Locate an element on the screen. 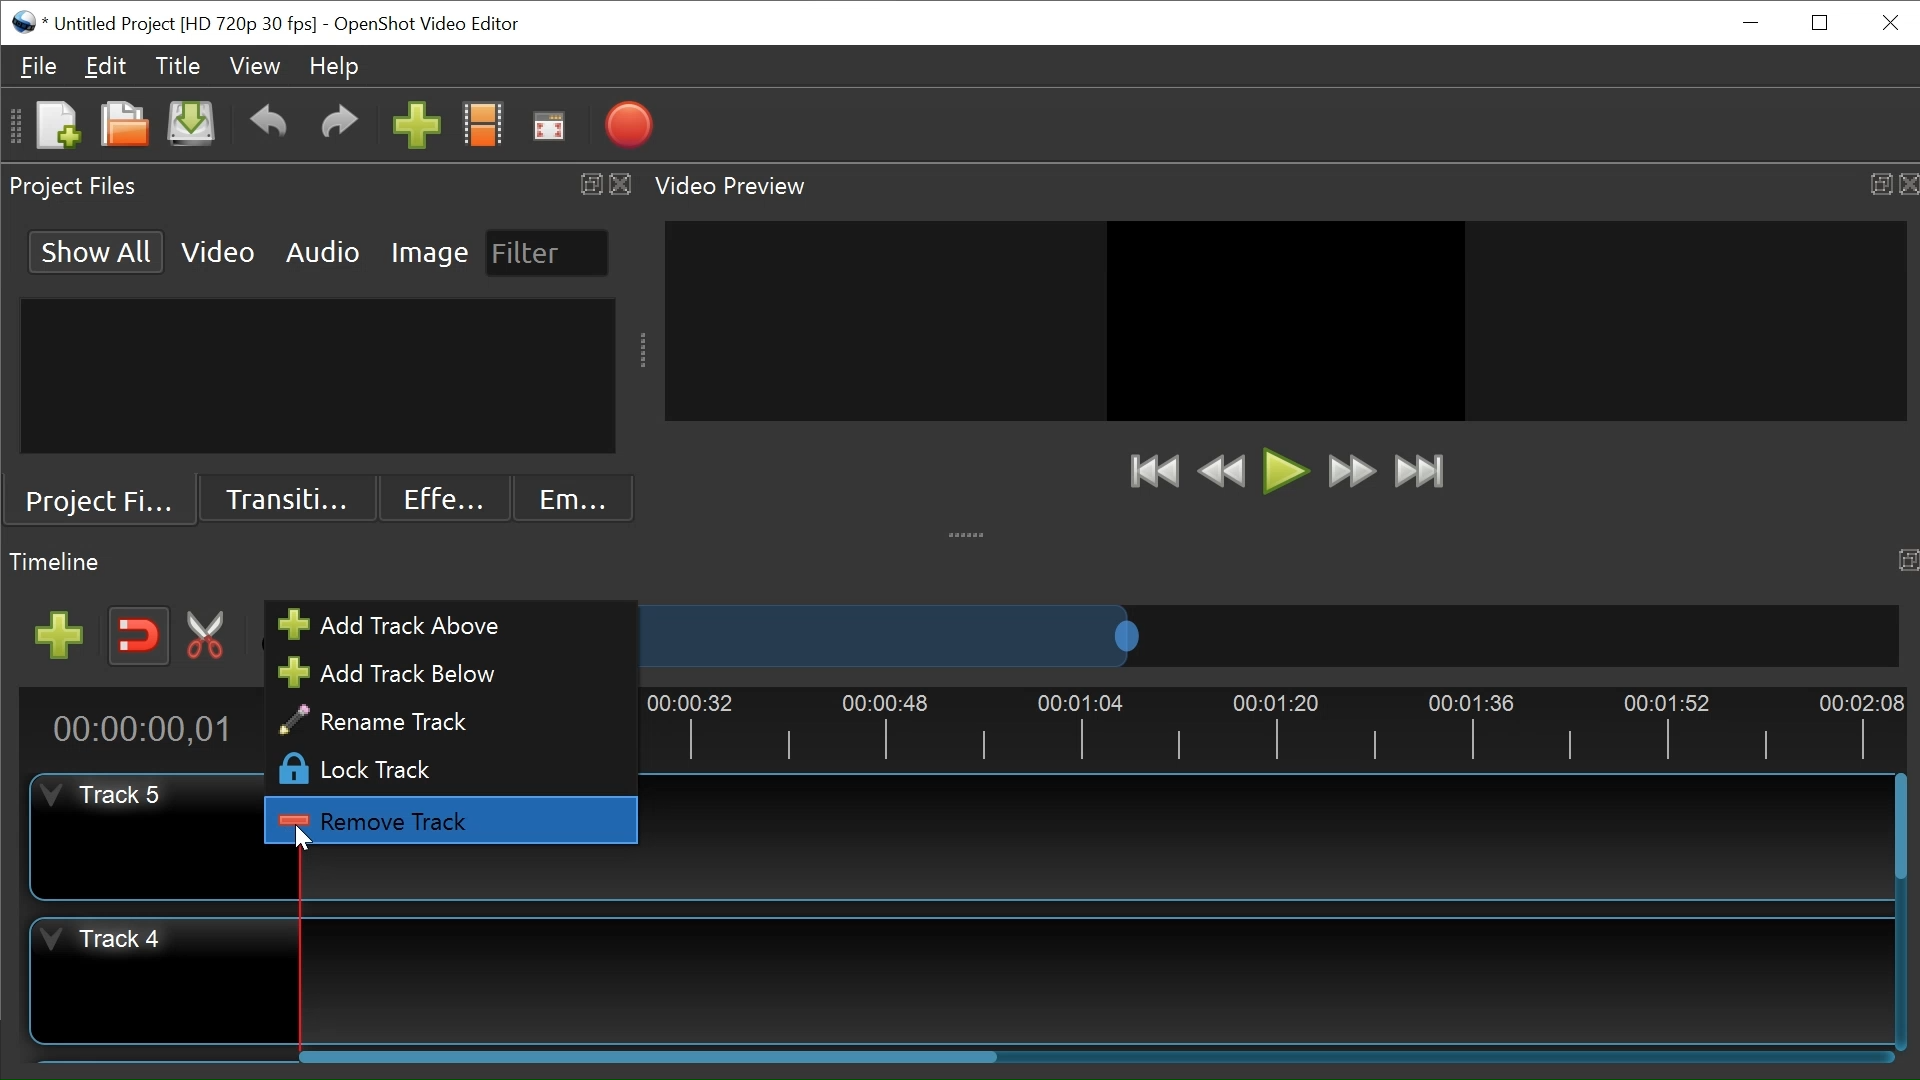  Undo is located at coordinates (267, 127).